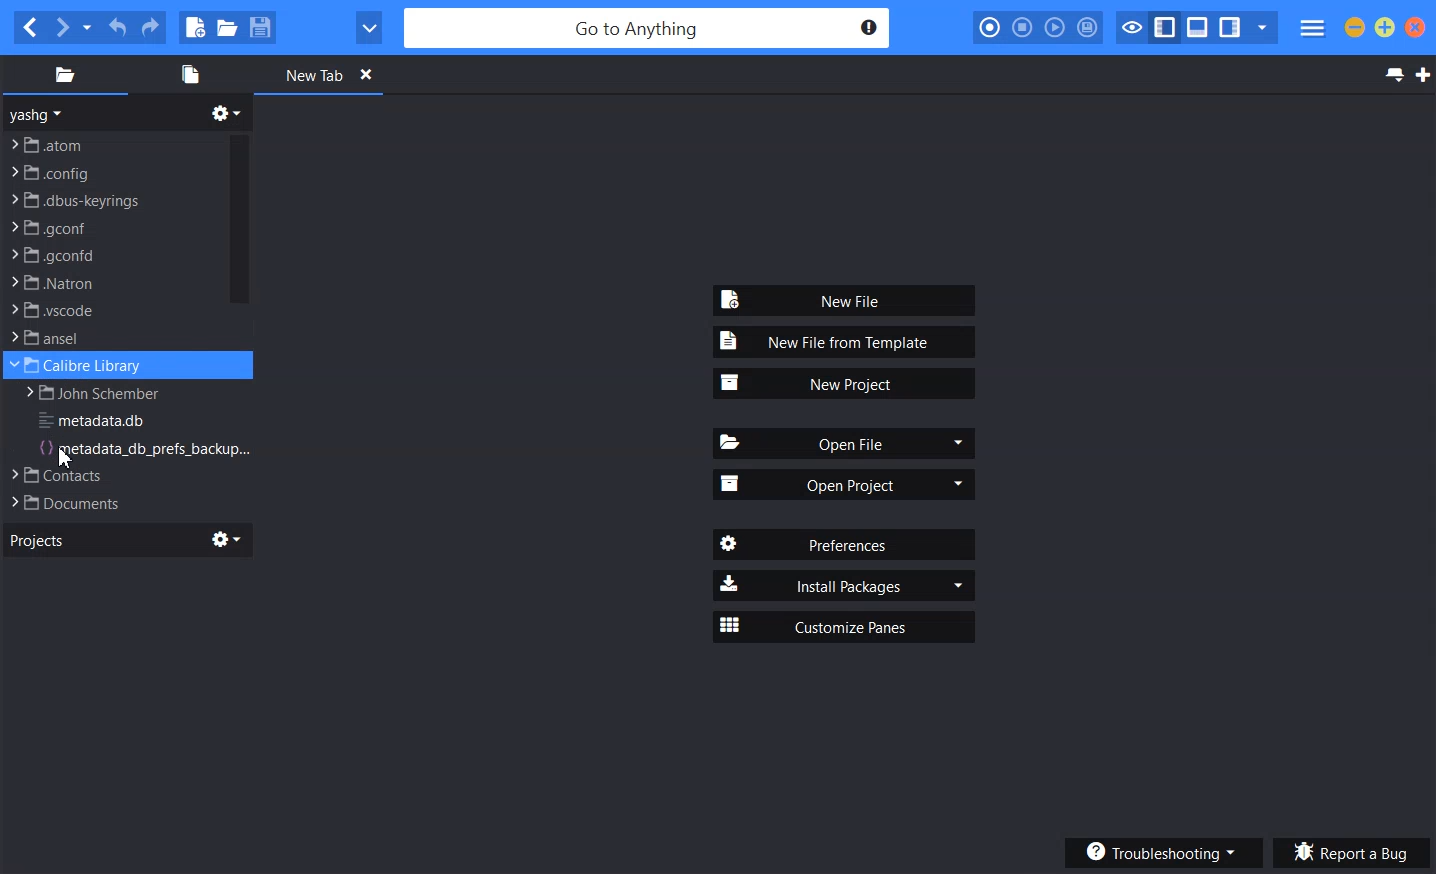  Describe the element at coordinates (87, 28) in the screenshot. I see `Recent location` at that location.